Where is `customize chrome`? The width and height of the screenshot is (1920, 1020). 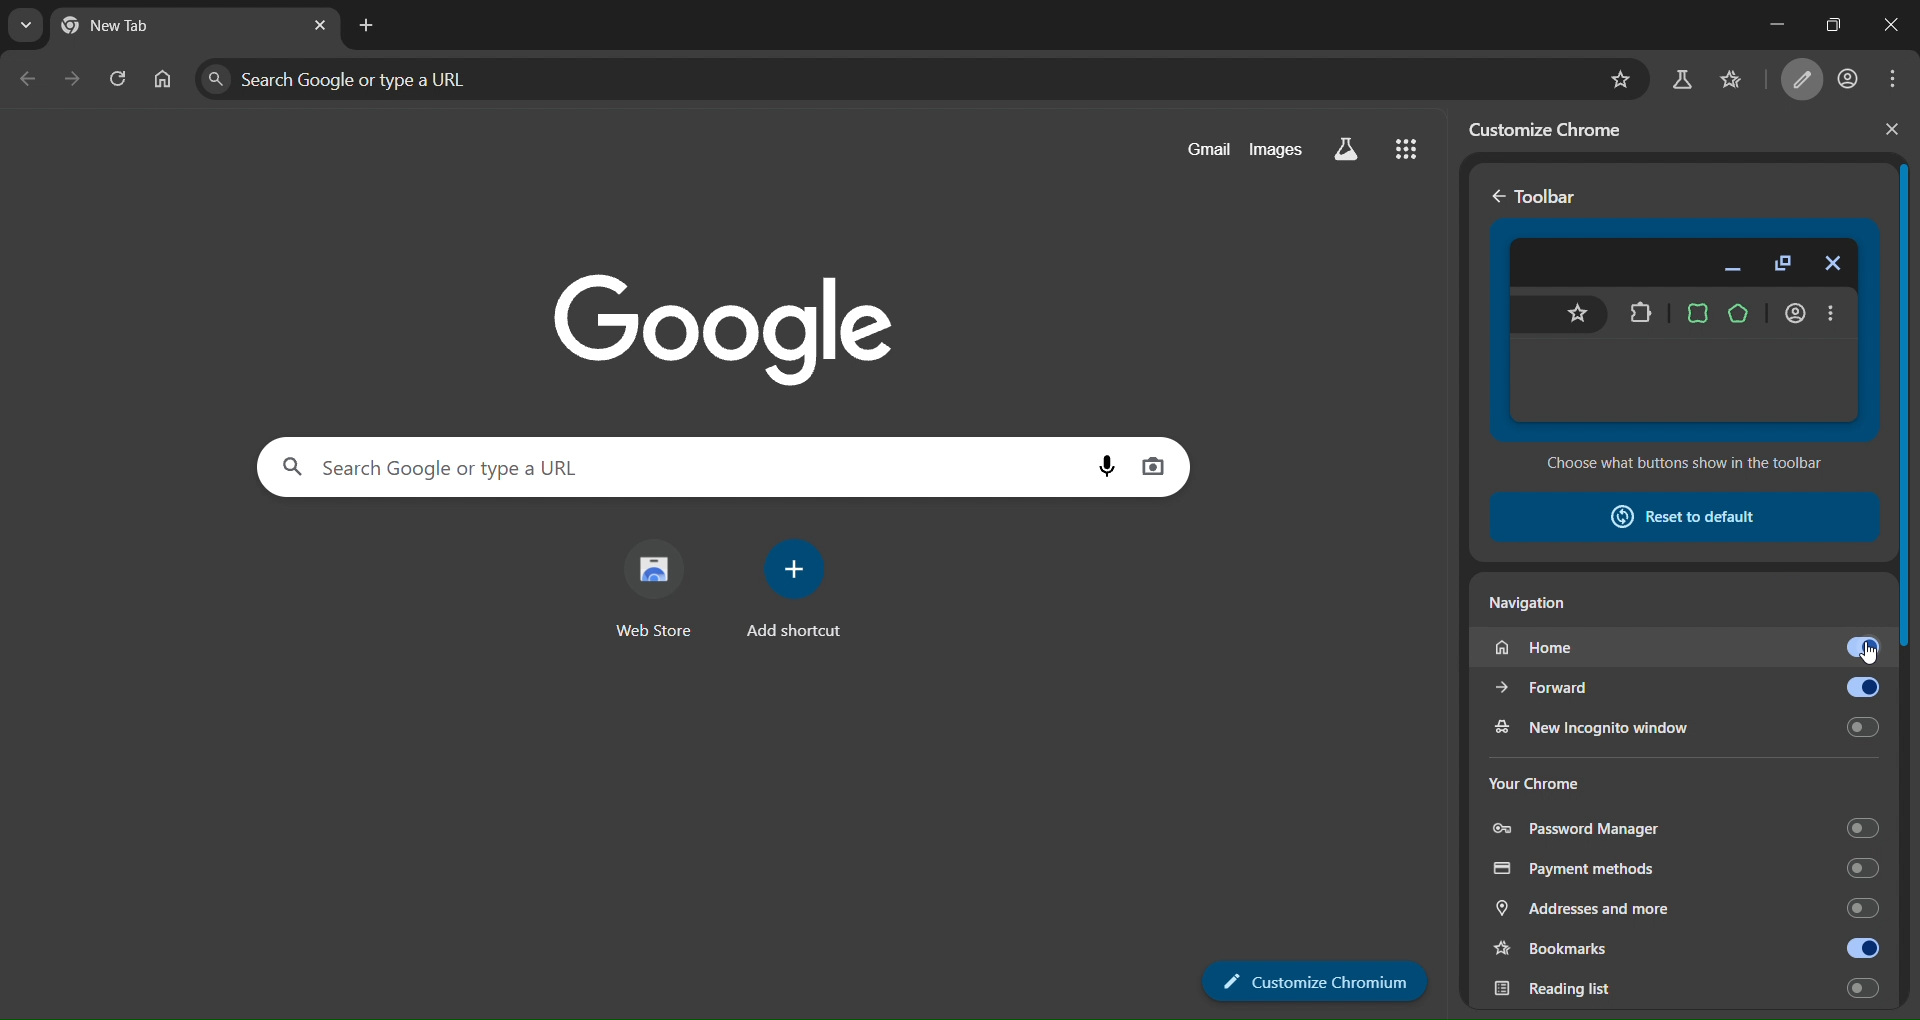 customize chrome is located at coordinates (1806, 80).